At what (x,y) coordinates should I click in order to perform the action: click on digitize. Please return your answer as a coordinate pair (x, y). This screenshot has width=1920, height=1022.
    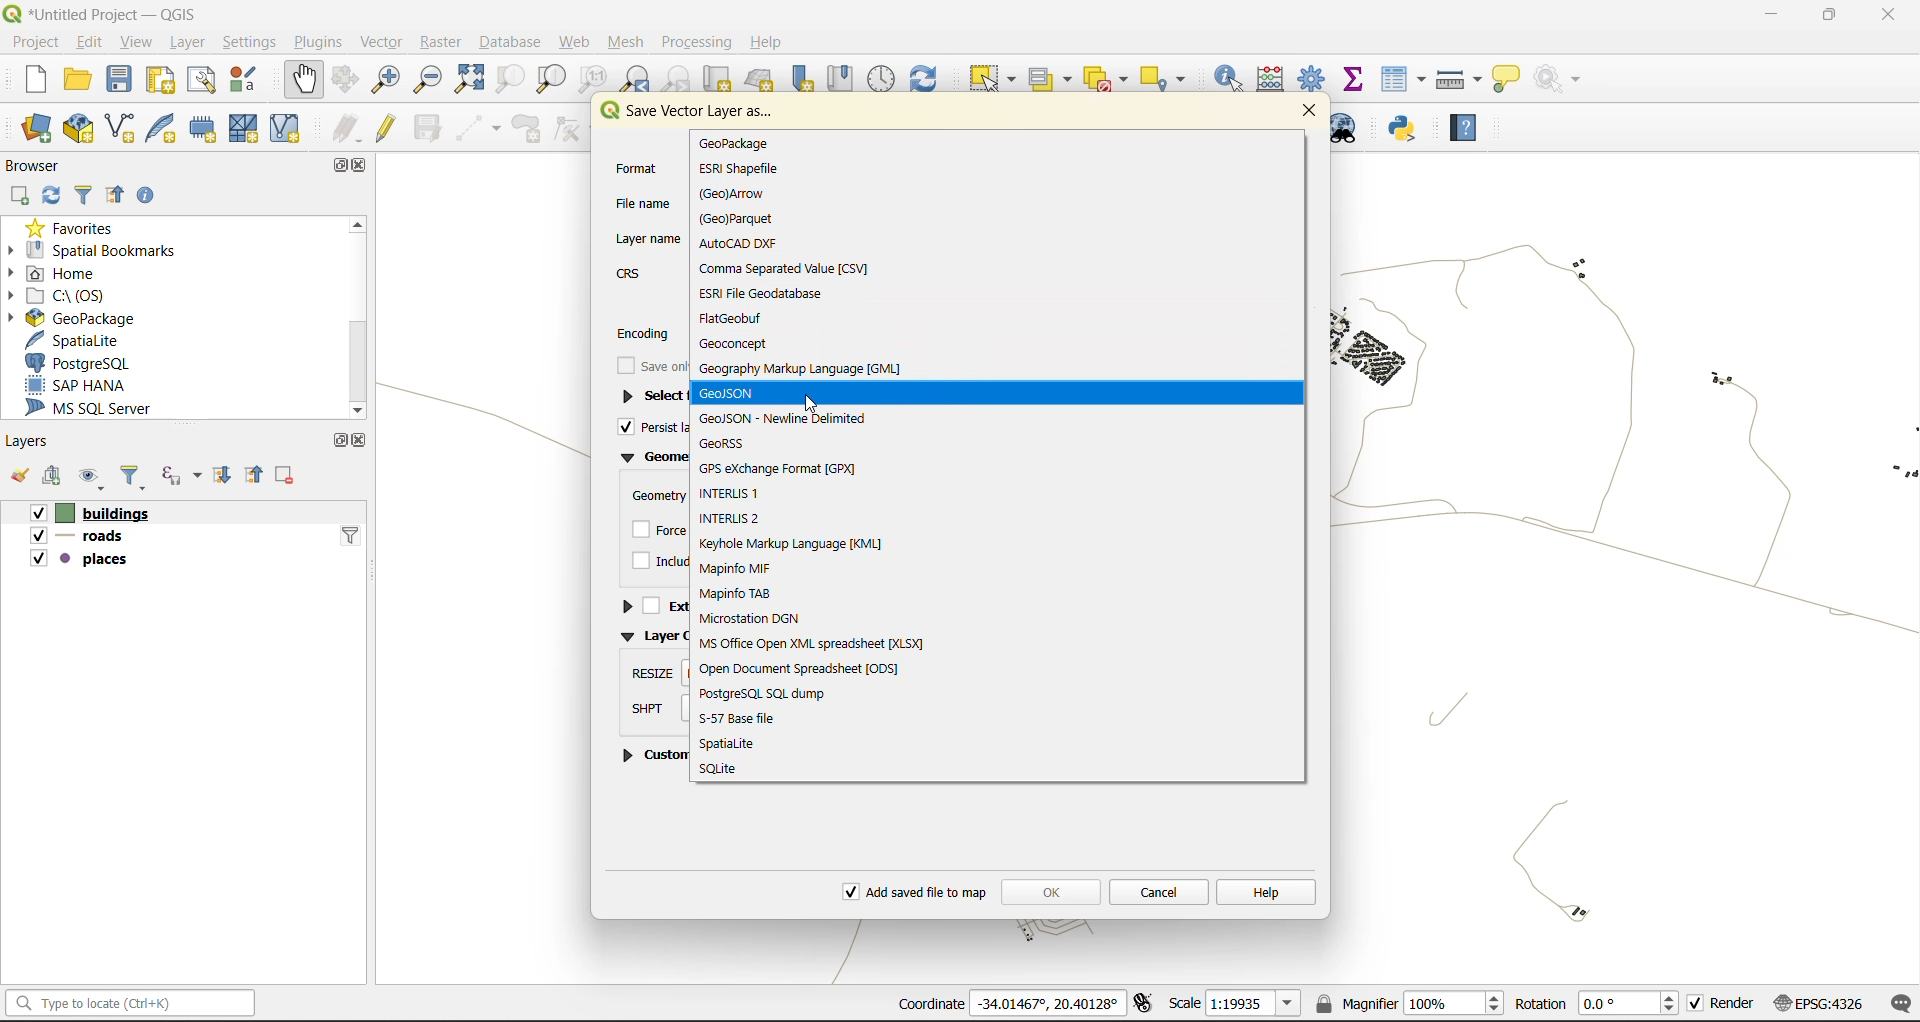
    Looking at the image, I should click on (479, 128).